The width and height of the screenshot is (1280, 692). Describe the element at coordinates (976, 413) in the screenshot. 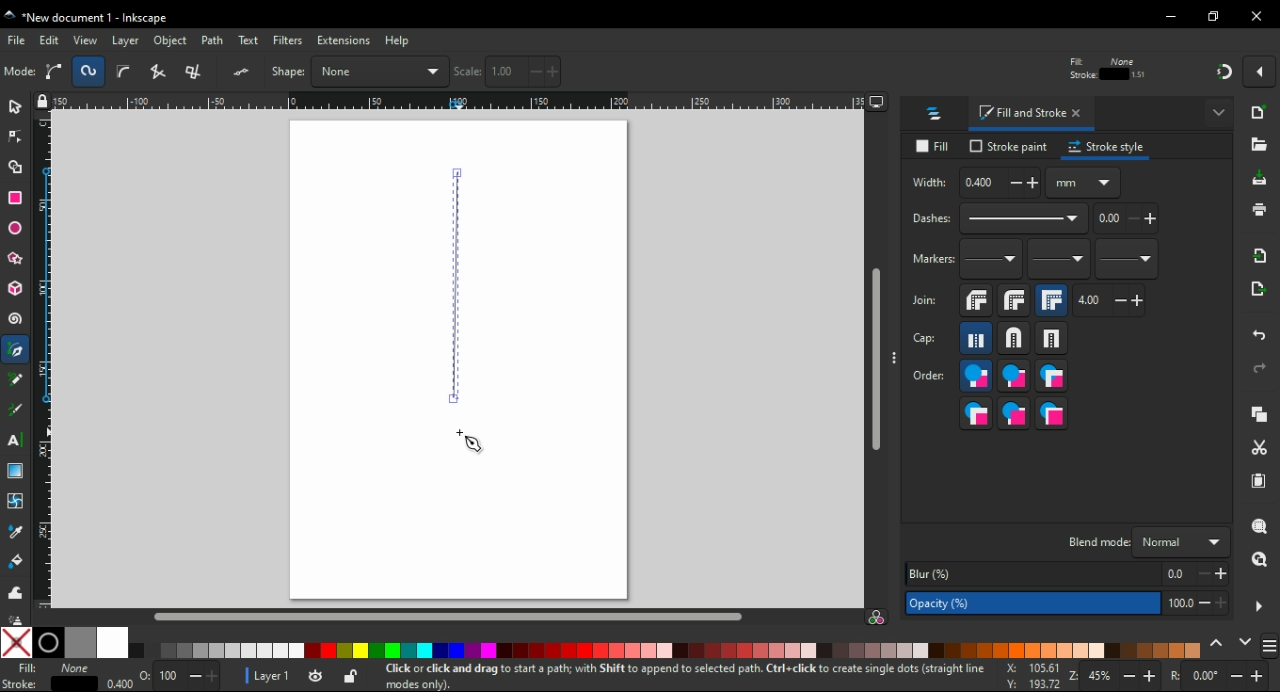

I see `markers,fill,stroke` at that location.